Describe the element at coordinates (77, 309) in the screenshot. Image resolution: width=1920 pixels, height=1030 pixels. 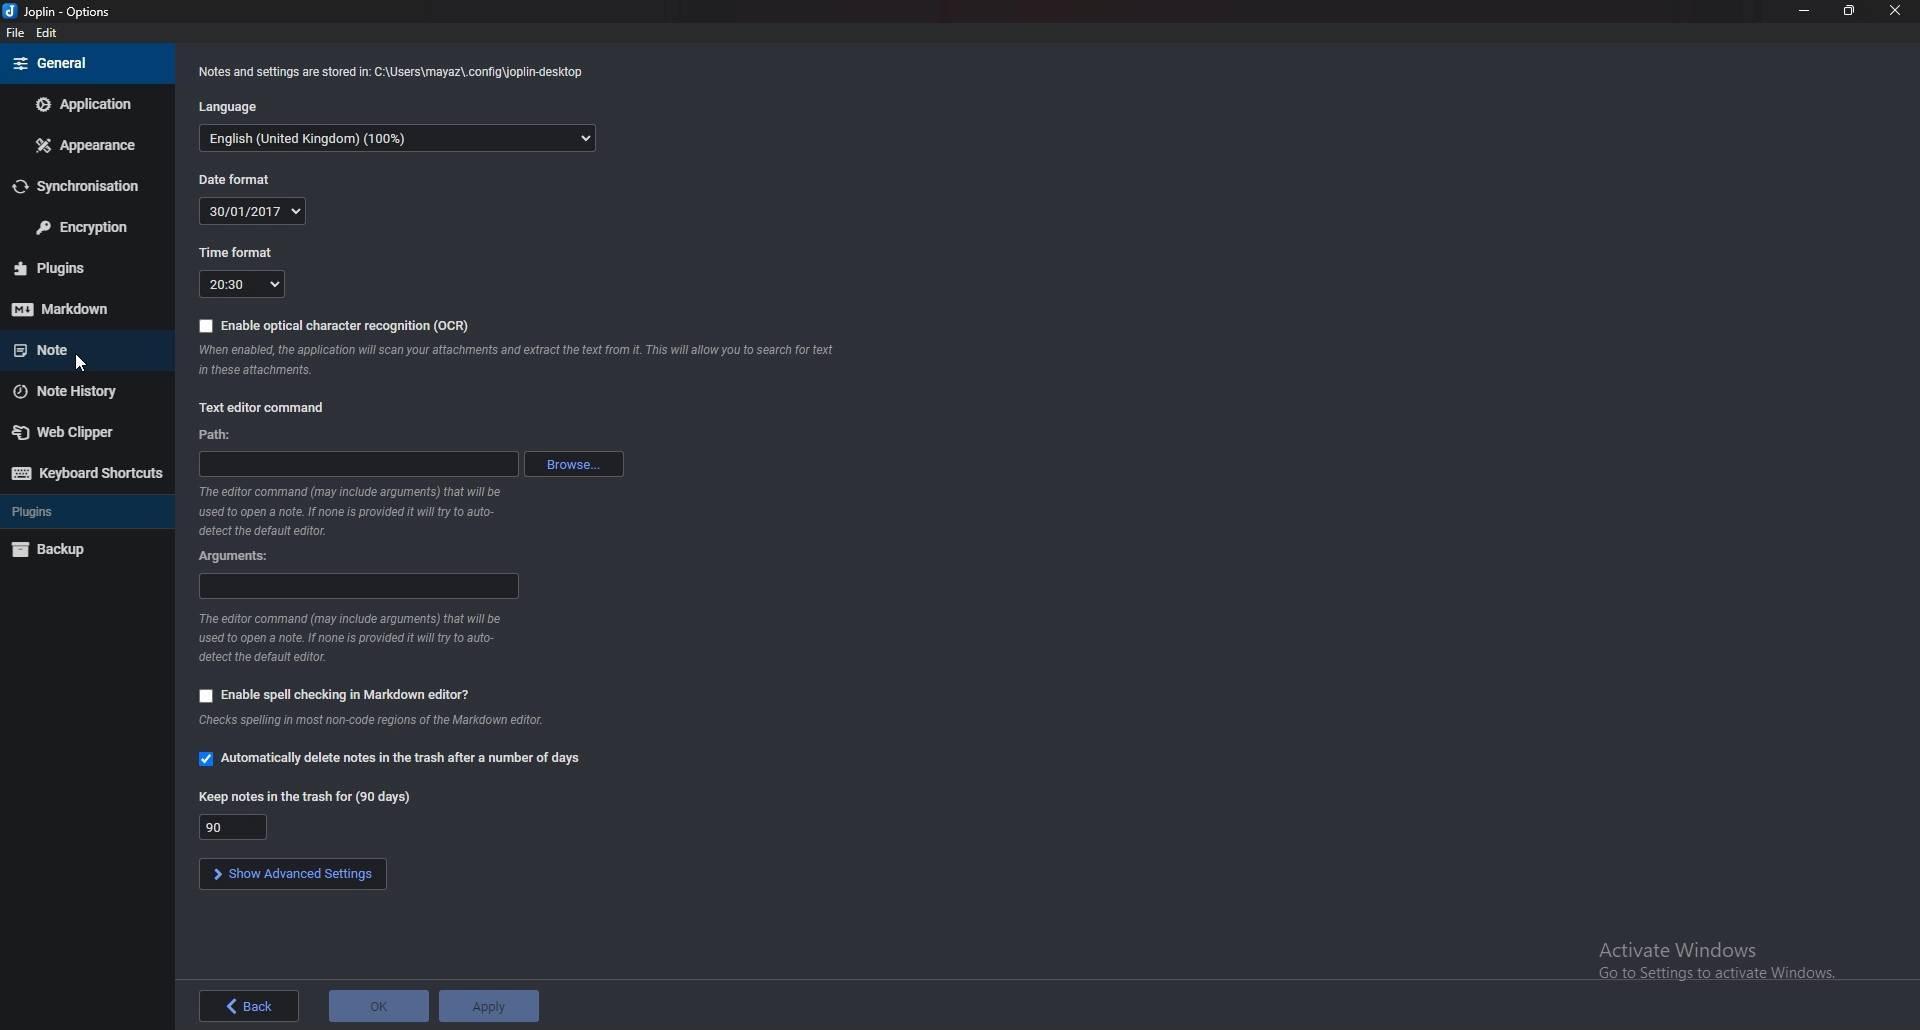
I see `Mark down` at that location.